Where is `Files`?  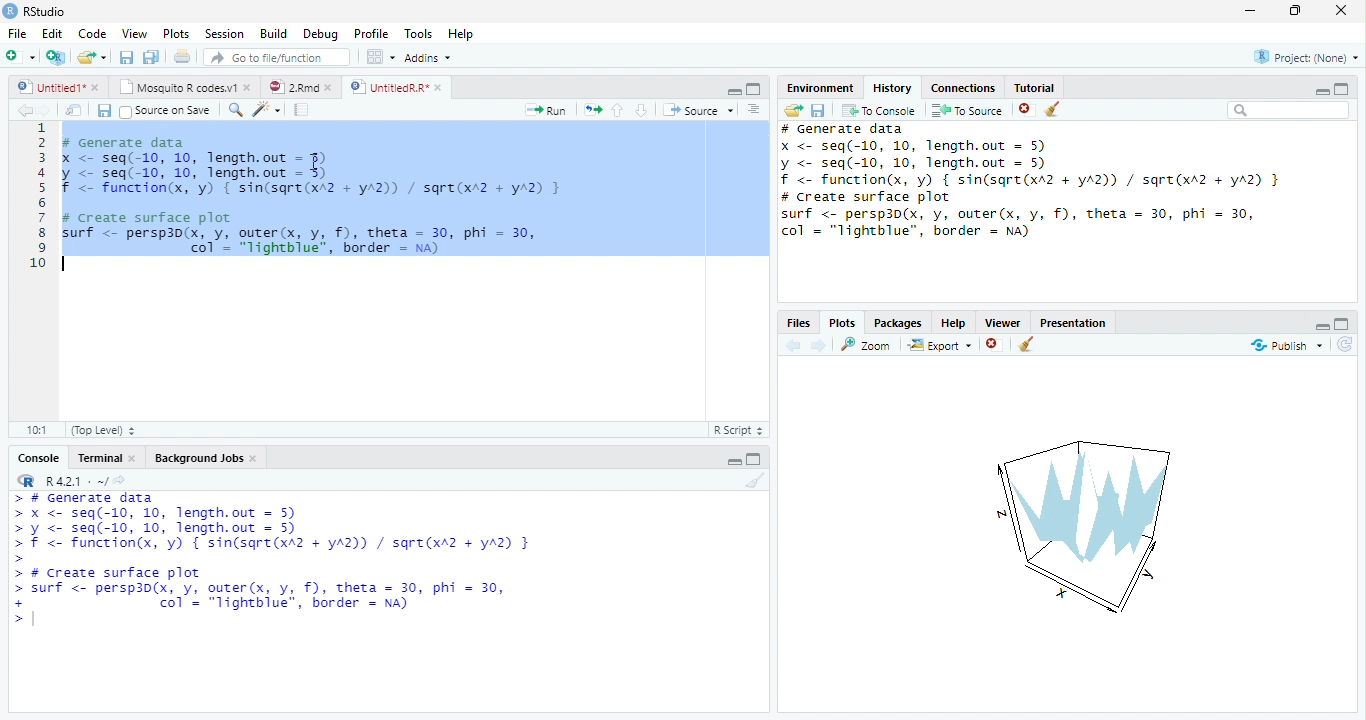 Files is located at coordinates (800, 322).